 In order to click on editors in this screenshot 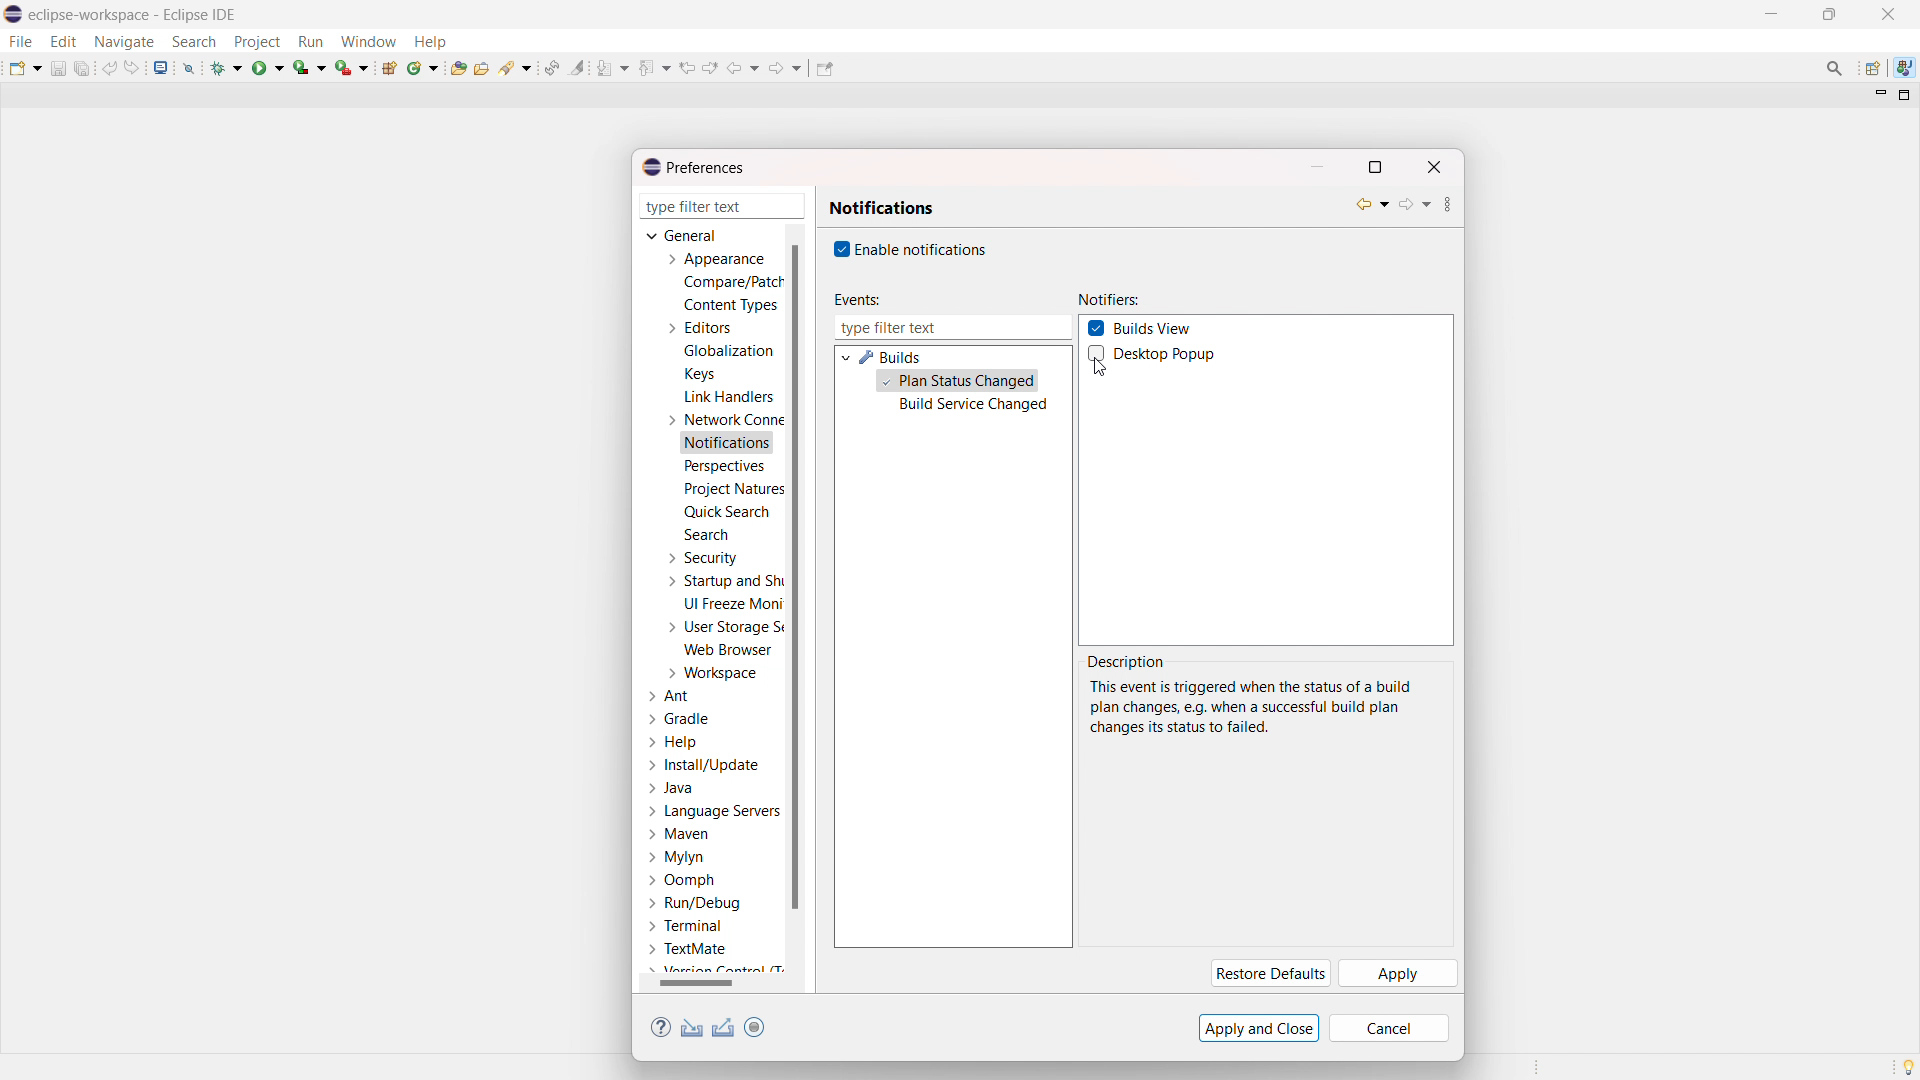, I will do `click(698, 328)`.